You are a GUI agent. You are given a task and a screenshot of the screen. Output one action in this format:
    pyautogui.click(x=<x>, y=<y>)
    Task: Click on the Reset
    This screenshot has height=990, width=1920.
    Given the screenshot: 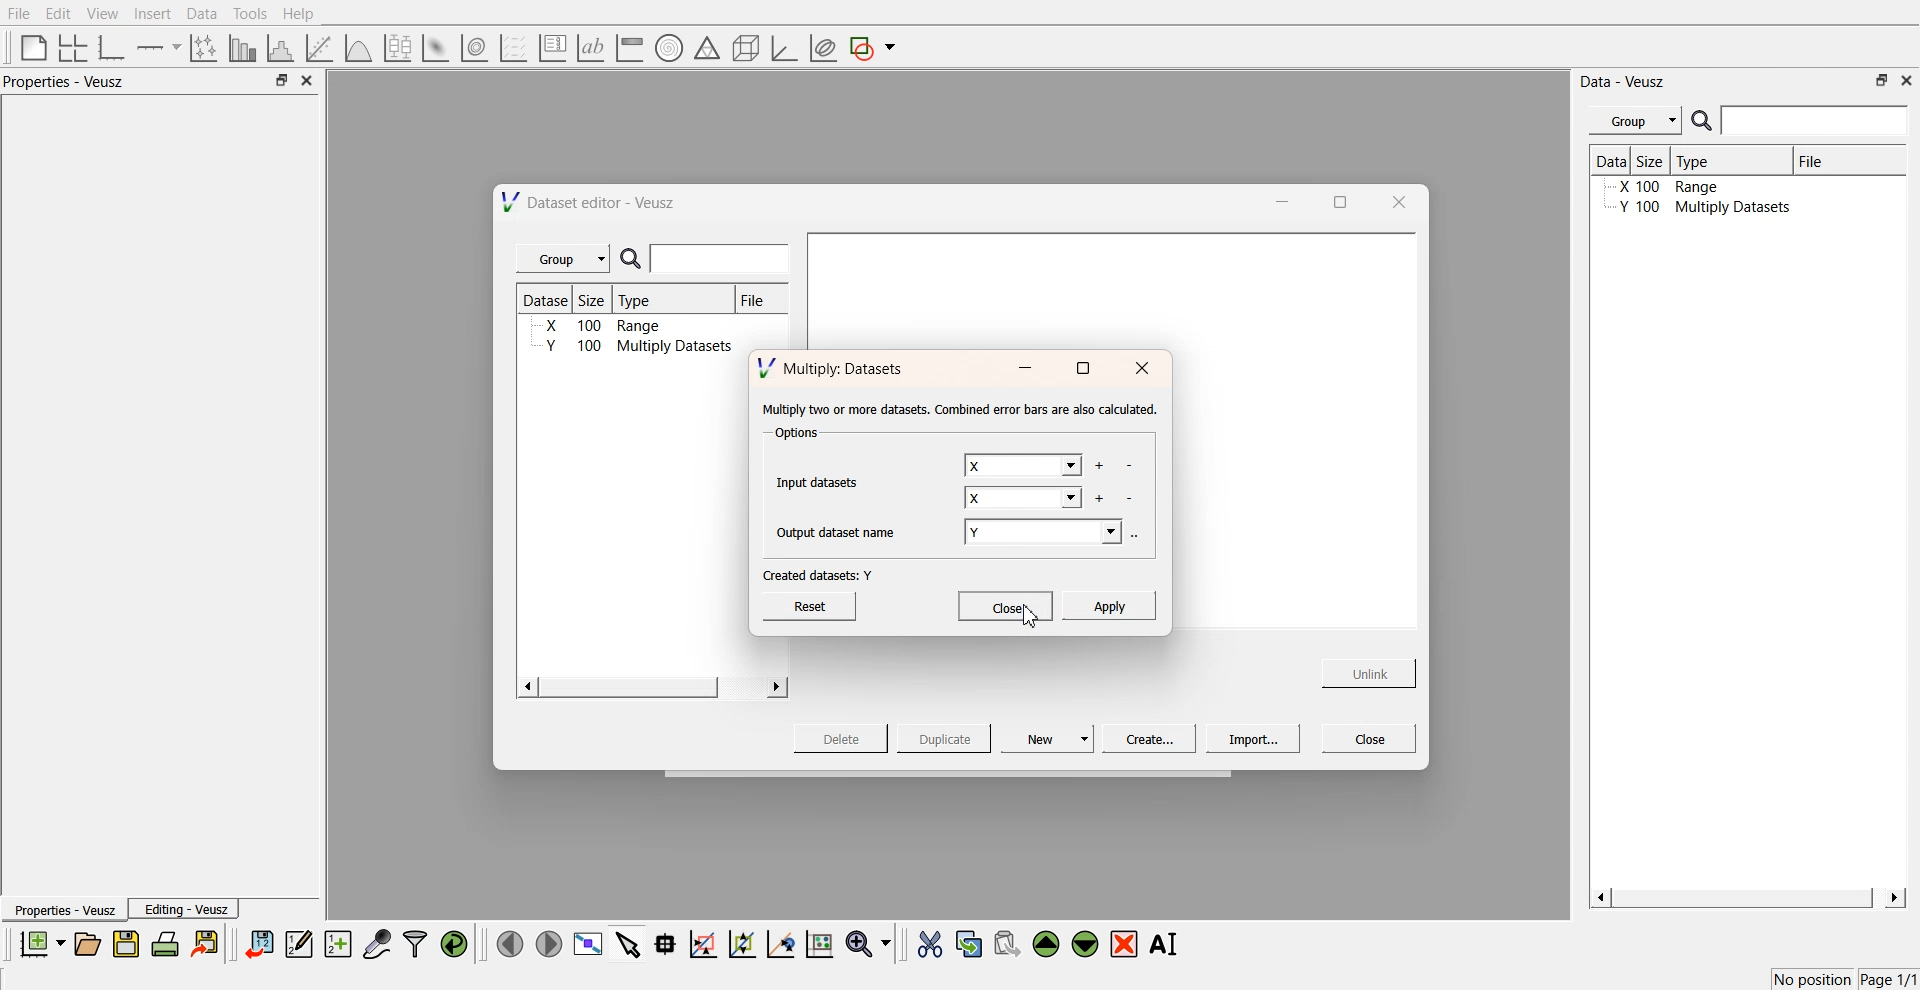 What is the action you would take?
    pyautogui.click(x=813, y=603)
    